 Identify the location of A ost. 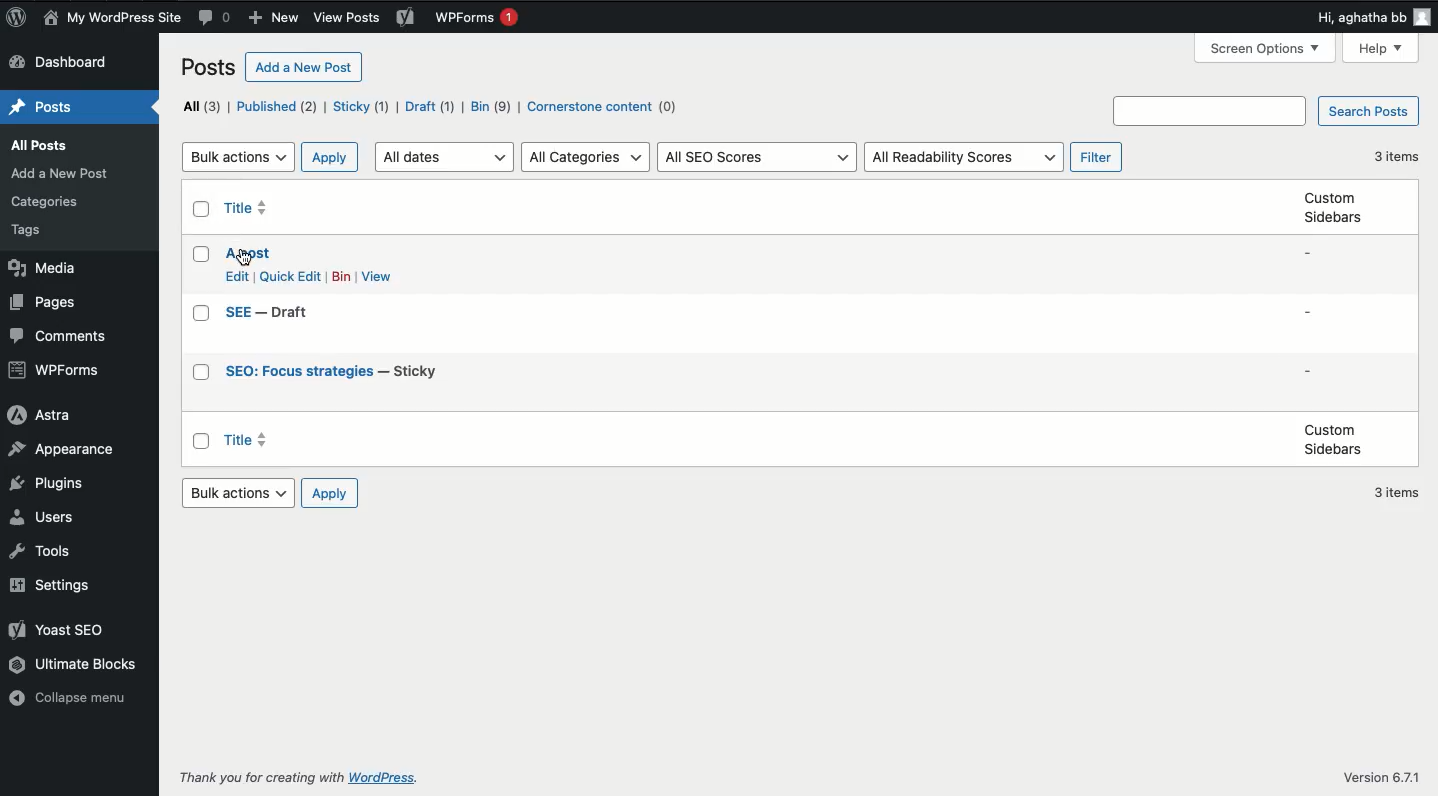
(249, 253).